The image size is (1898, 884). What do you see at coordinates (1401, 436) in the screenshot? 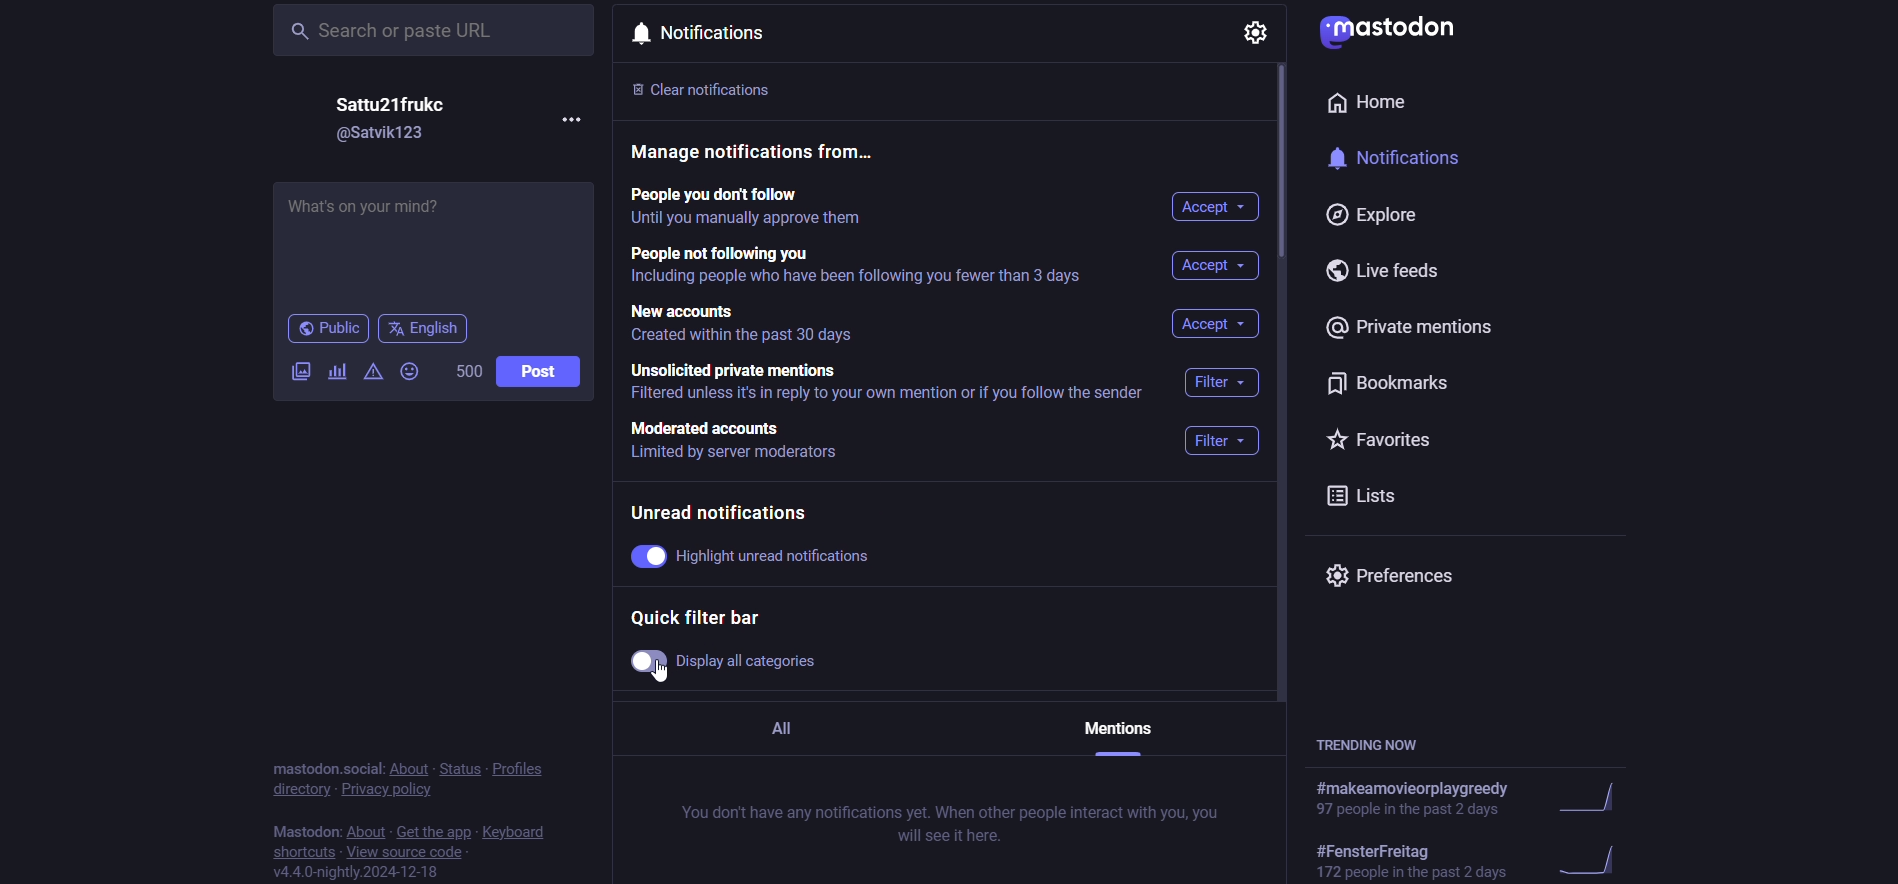
I see `Favorites` at bounding box center [1401, 436].